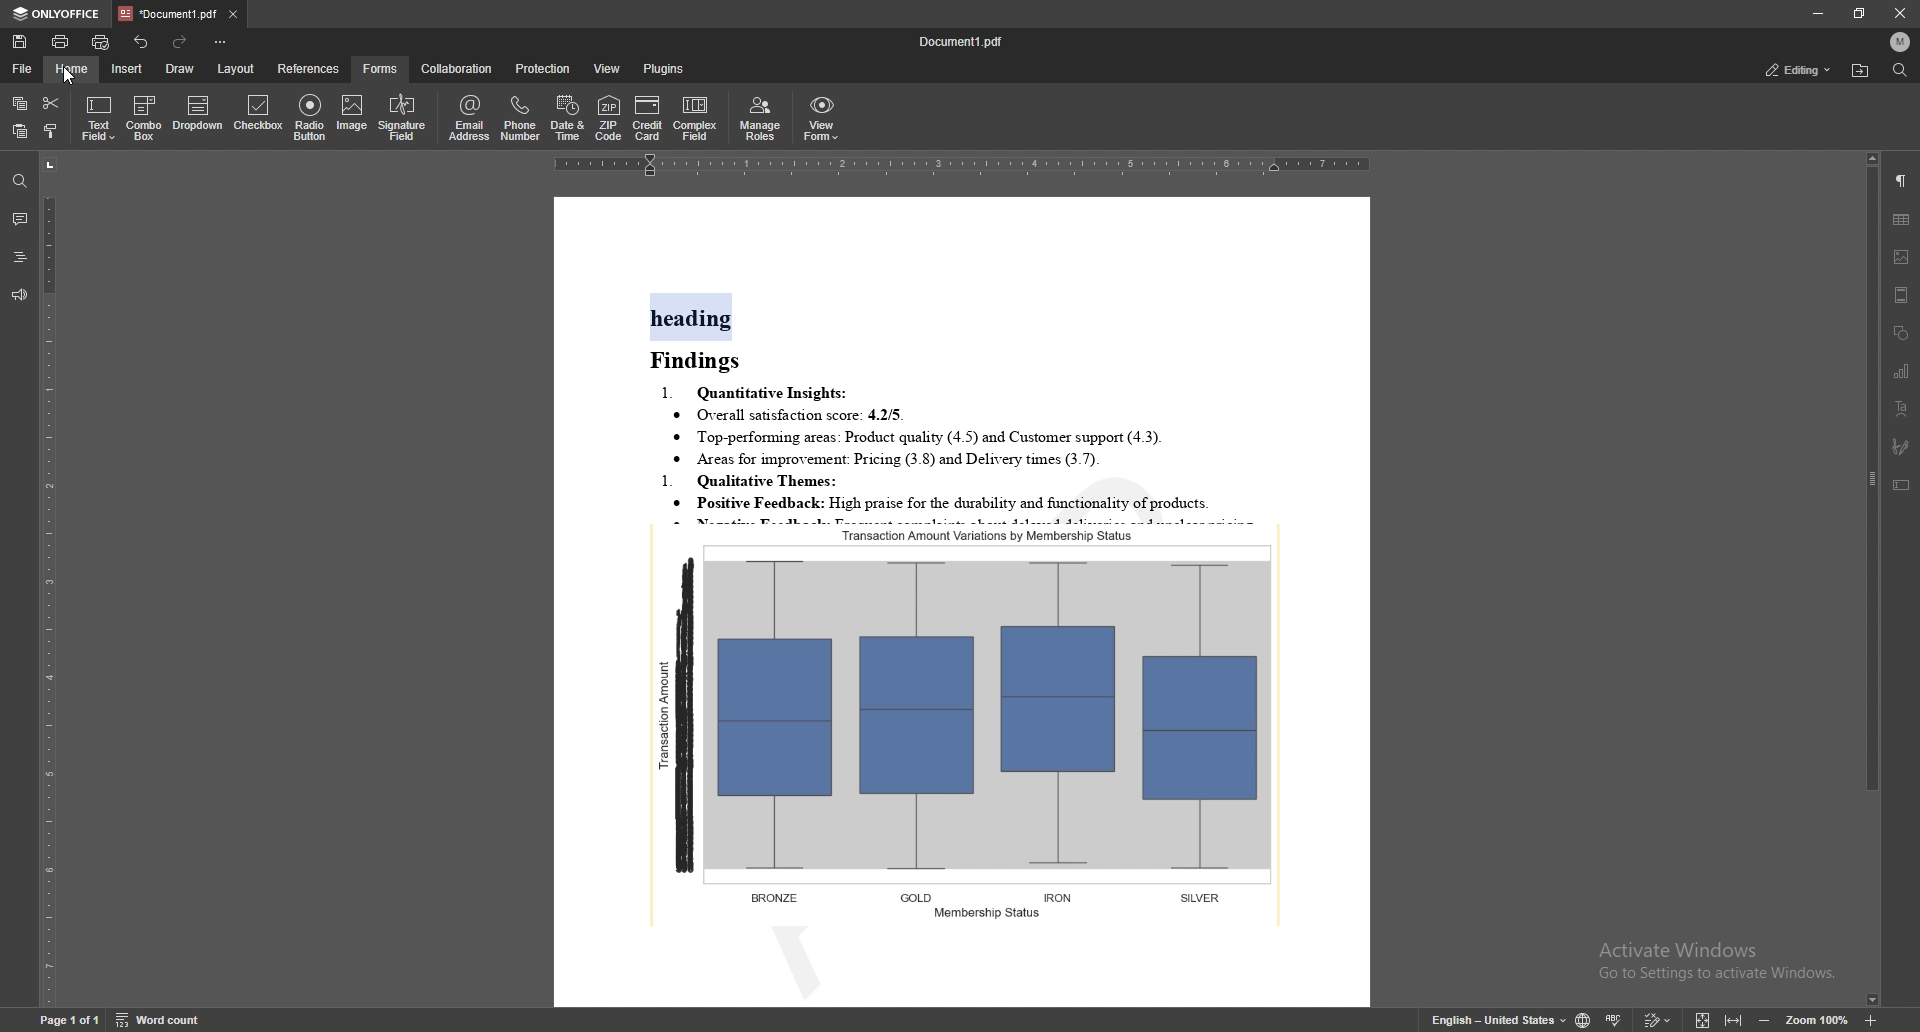 The image size is (1920, 1032). I want to click on zoom in, so click(1874, 1020).